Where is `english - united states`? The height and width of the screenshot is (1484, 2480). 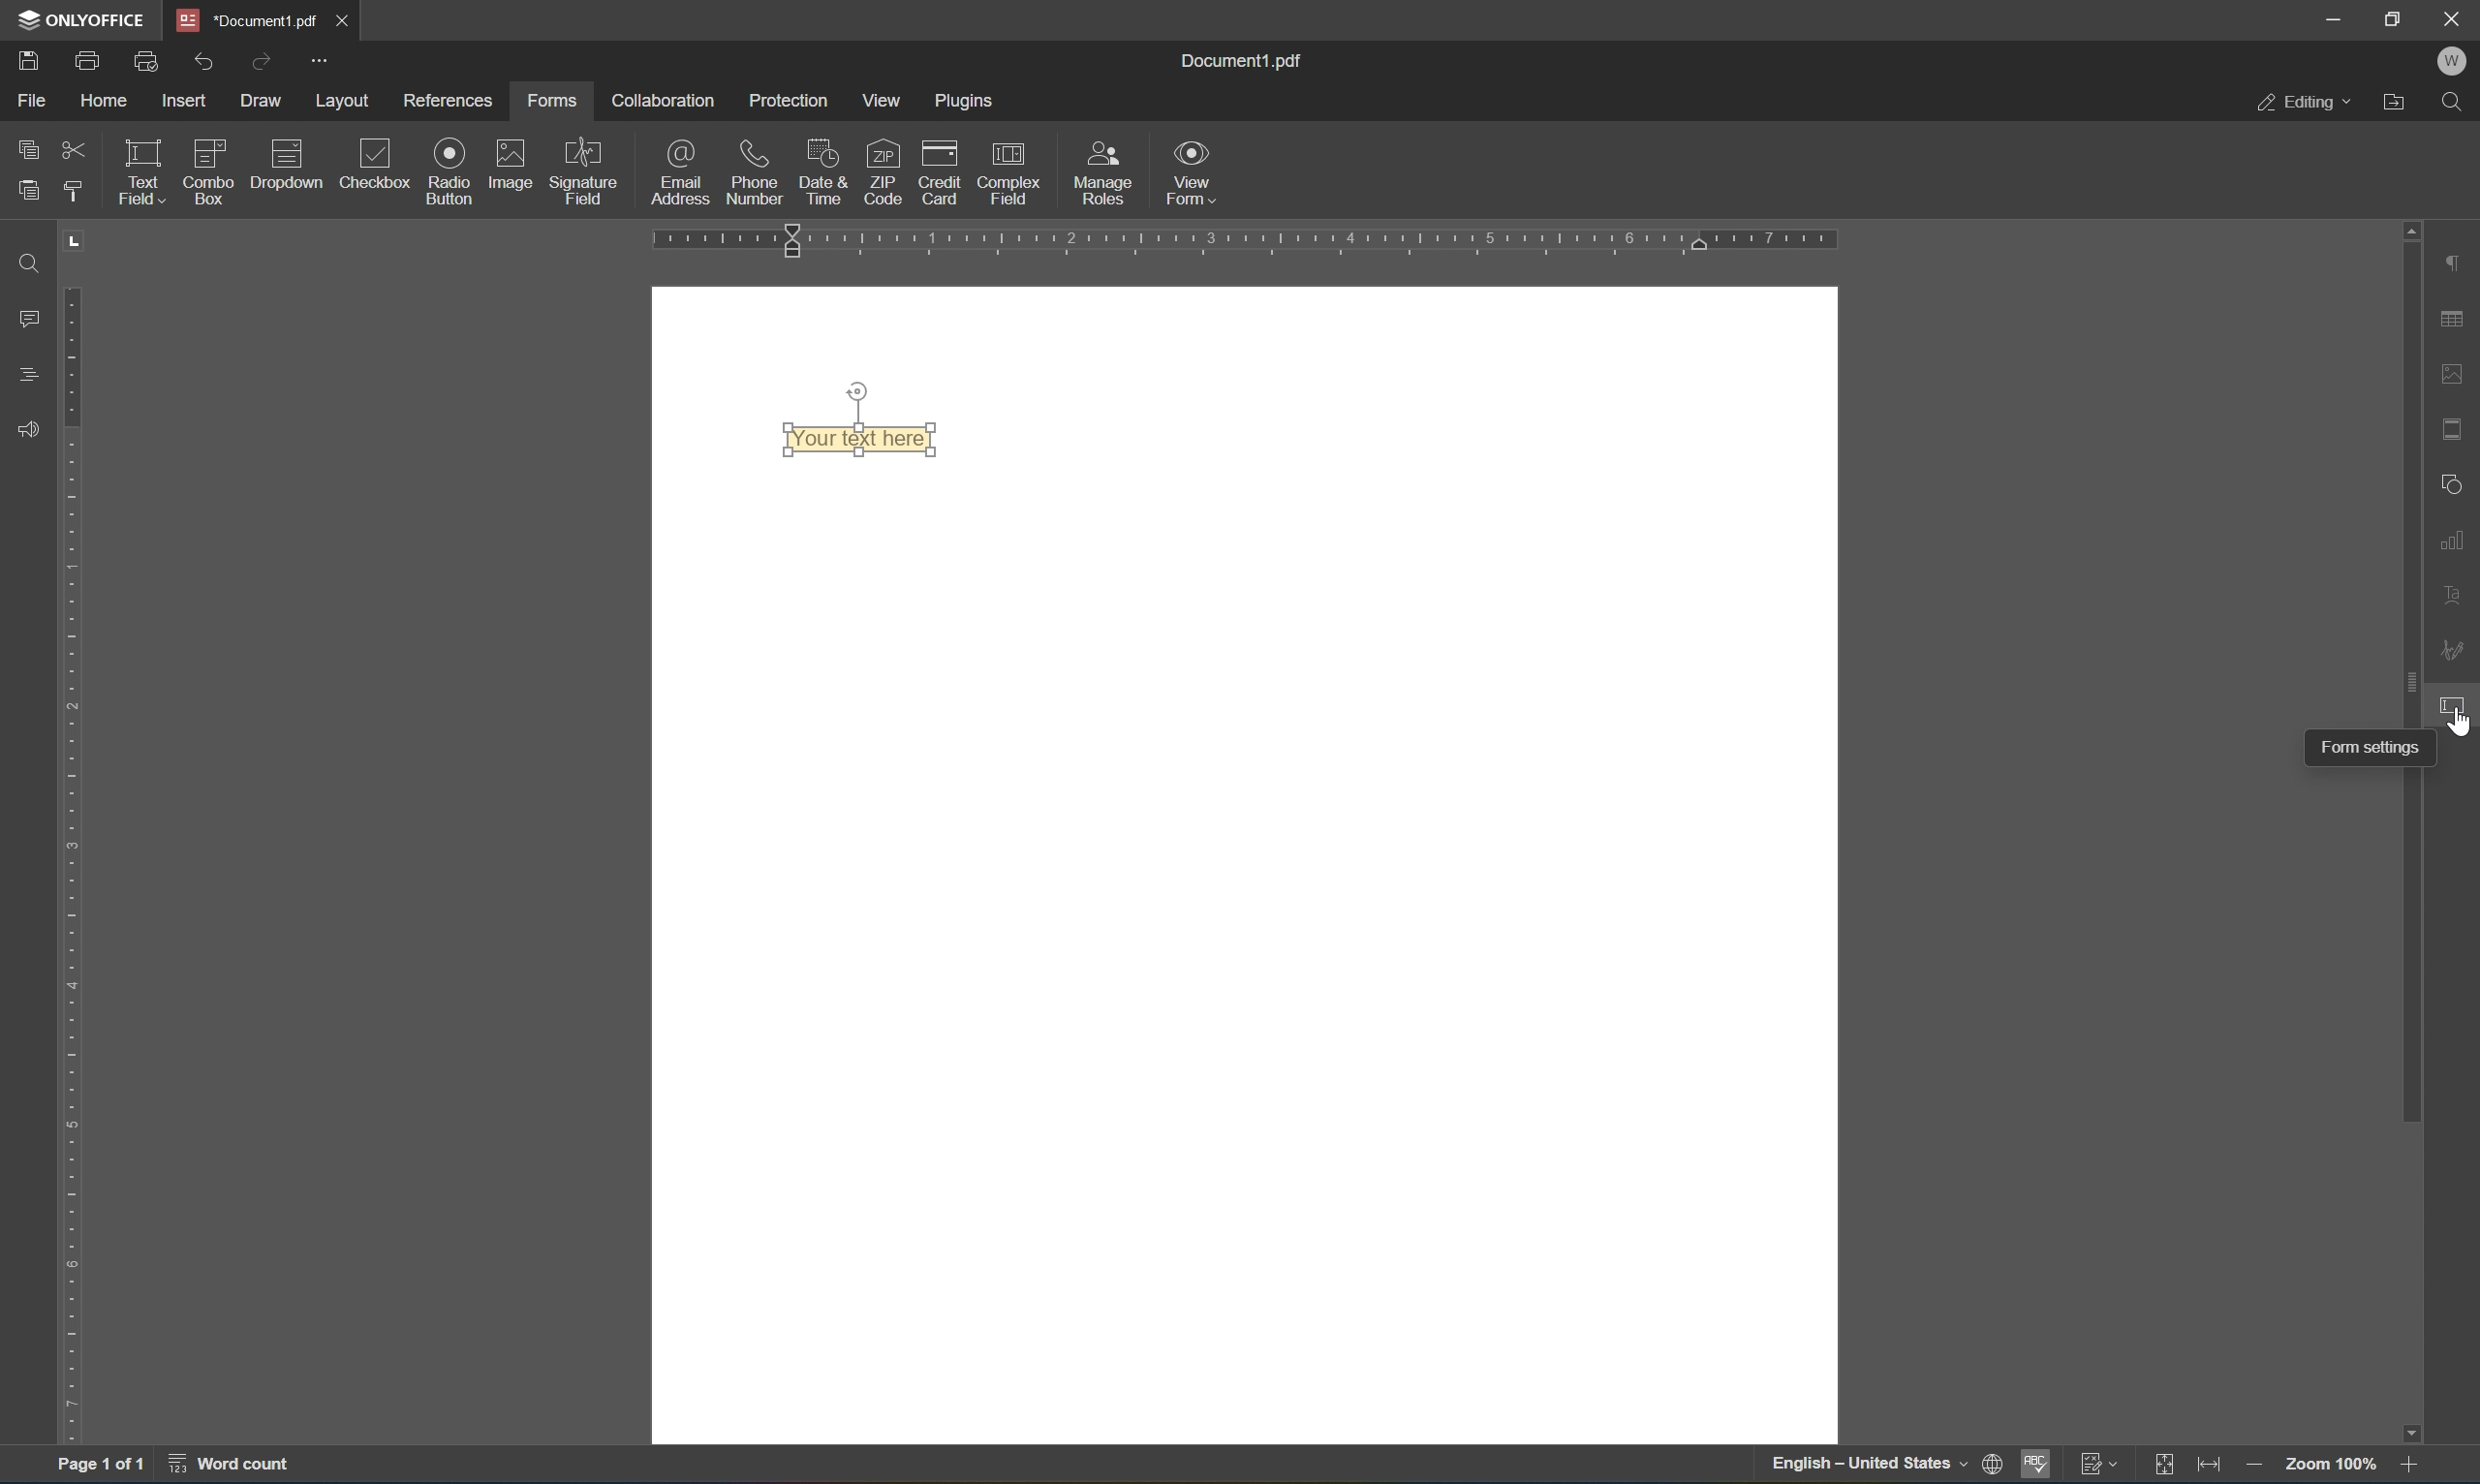 english - united states is located at coordinates (1863, 1465).